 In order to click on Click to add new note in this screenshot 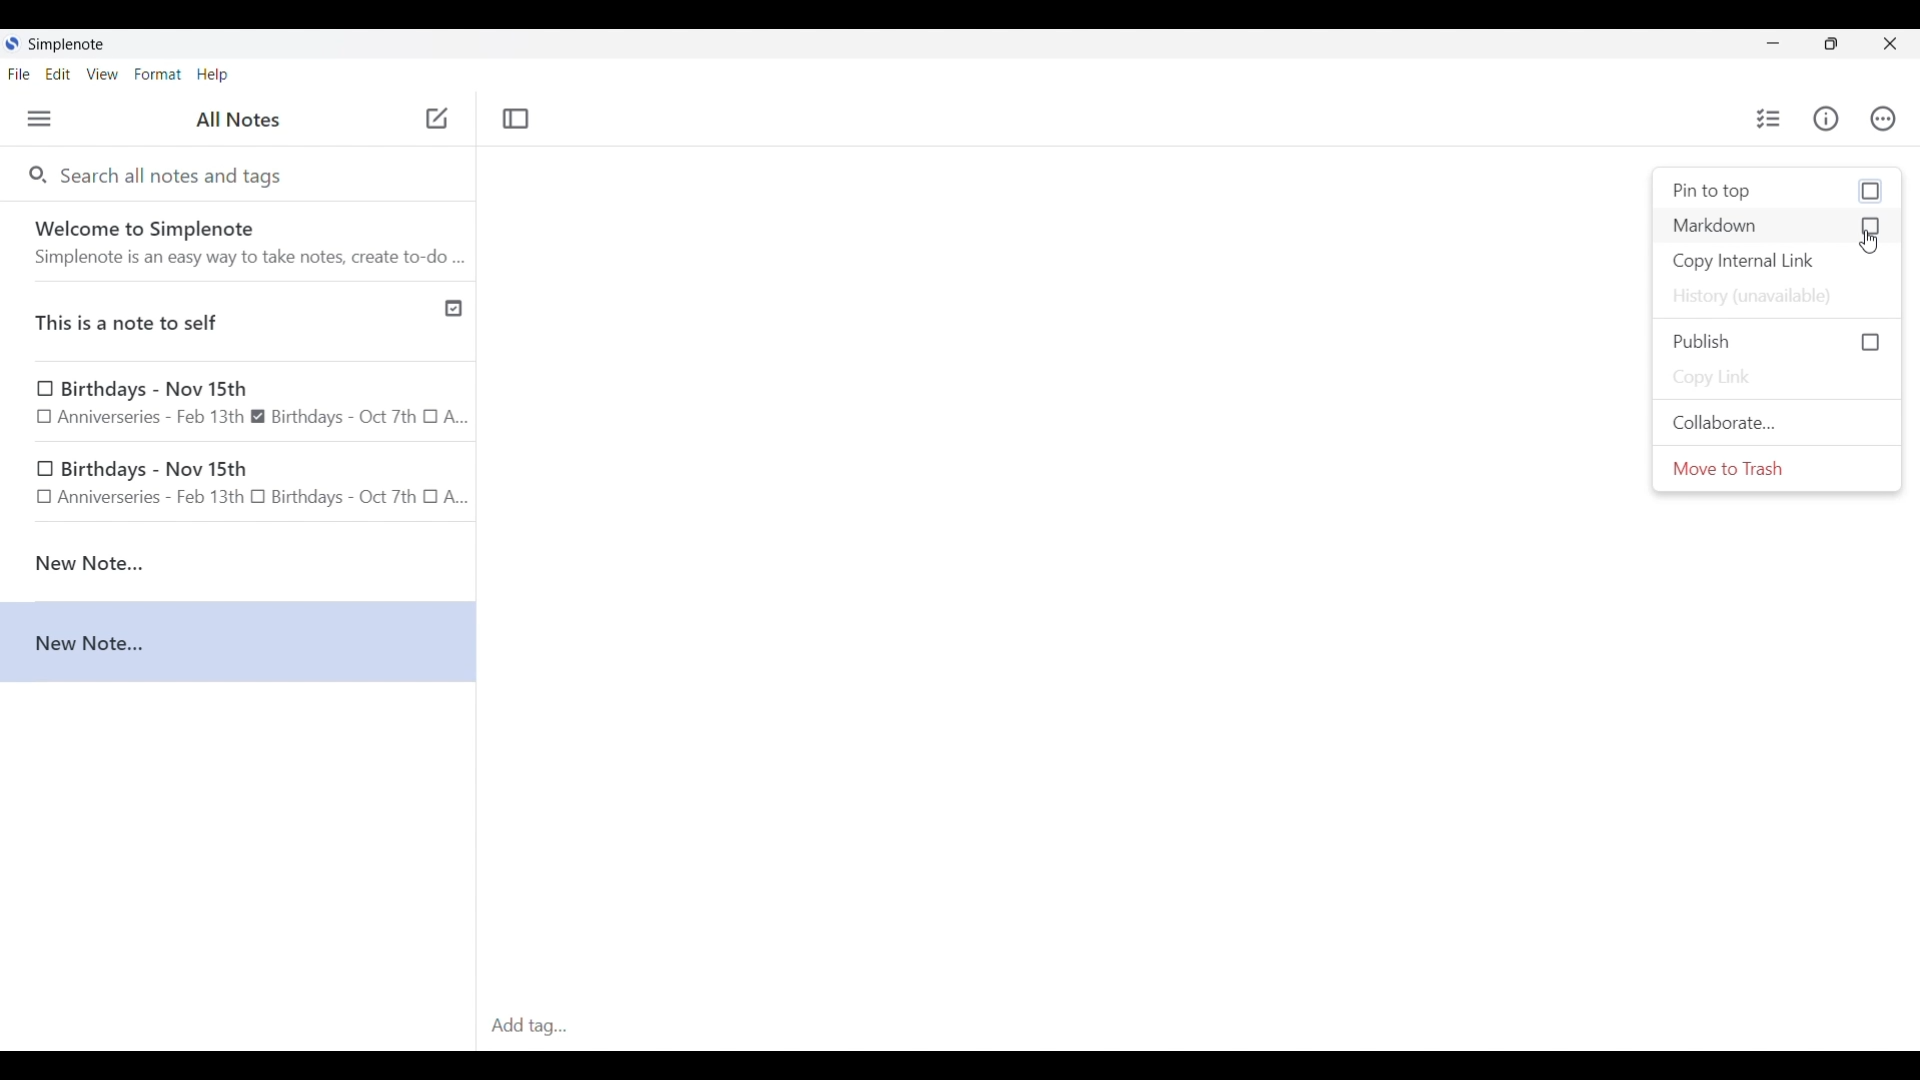, I will do `click(437, 118)`.